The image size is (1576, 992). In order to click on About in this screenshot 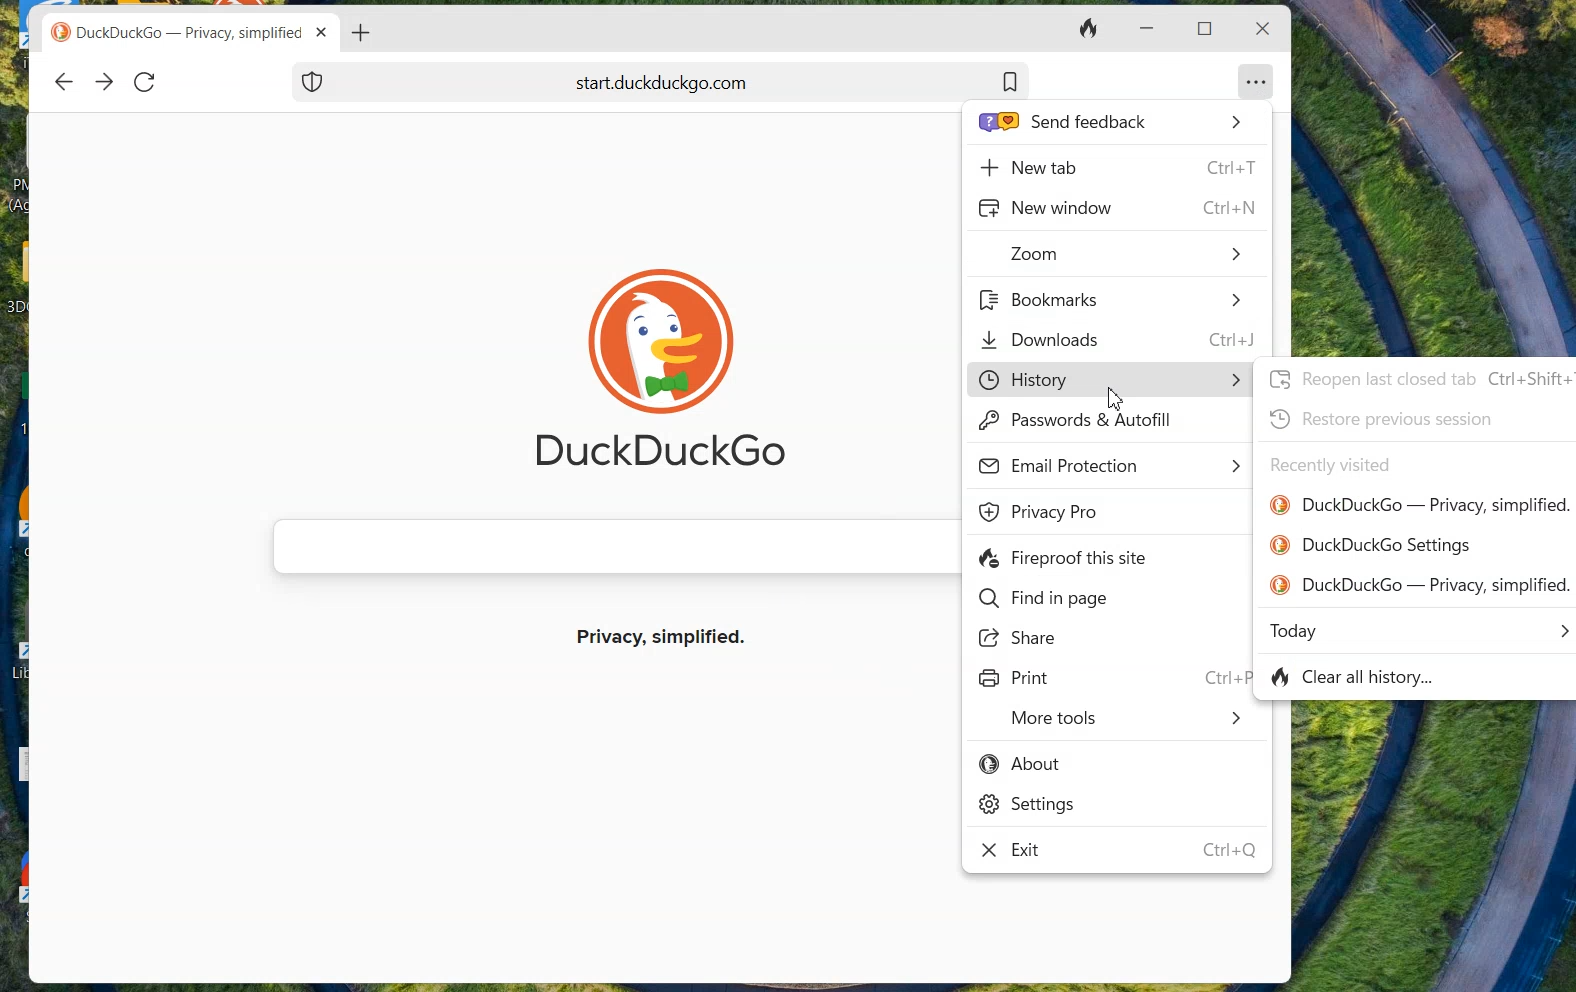, I will do `click(1024, 765)`.